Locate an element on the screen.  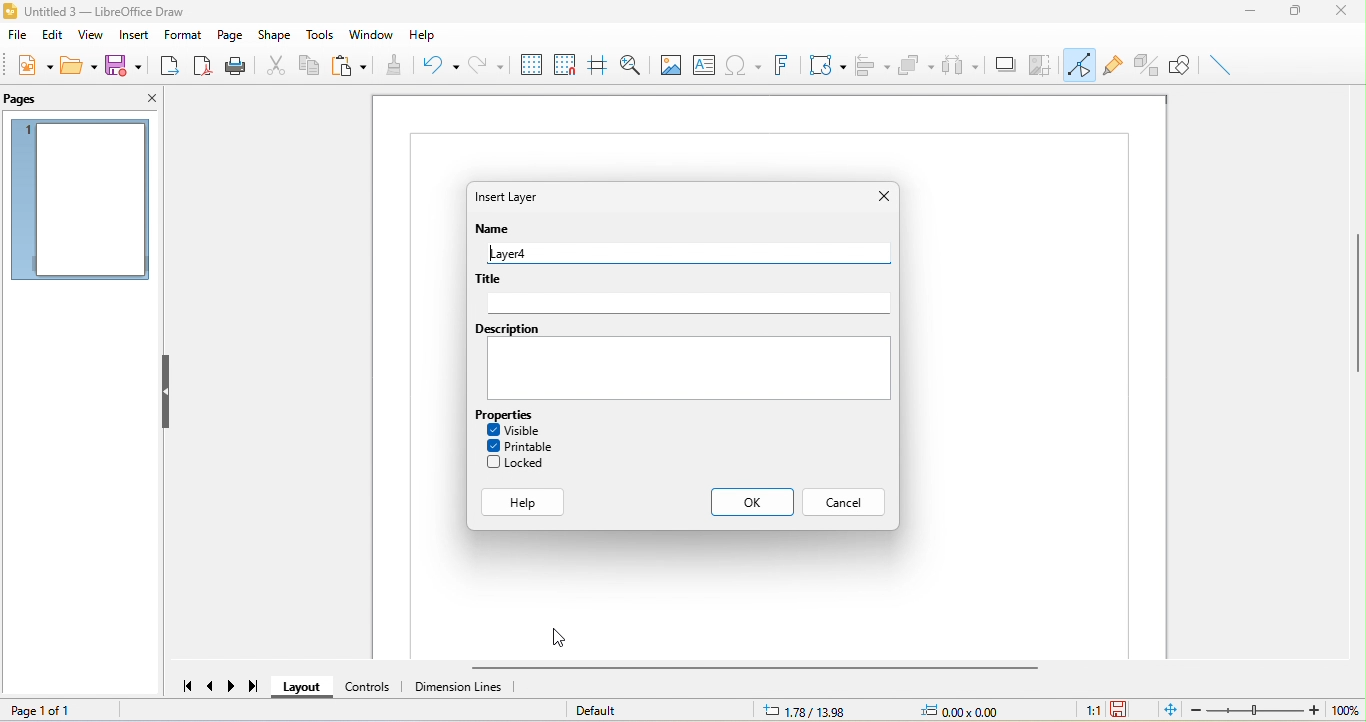
visible is located at coordinates (517, 429).